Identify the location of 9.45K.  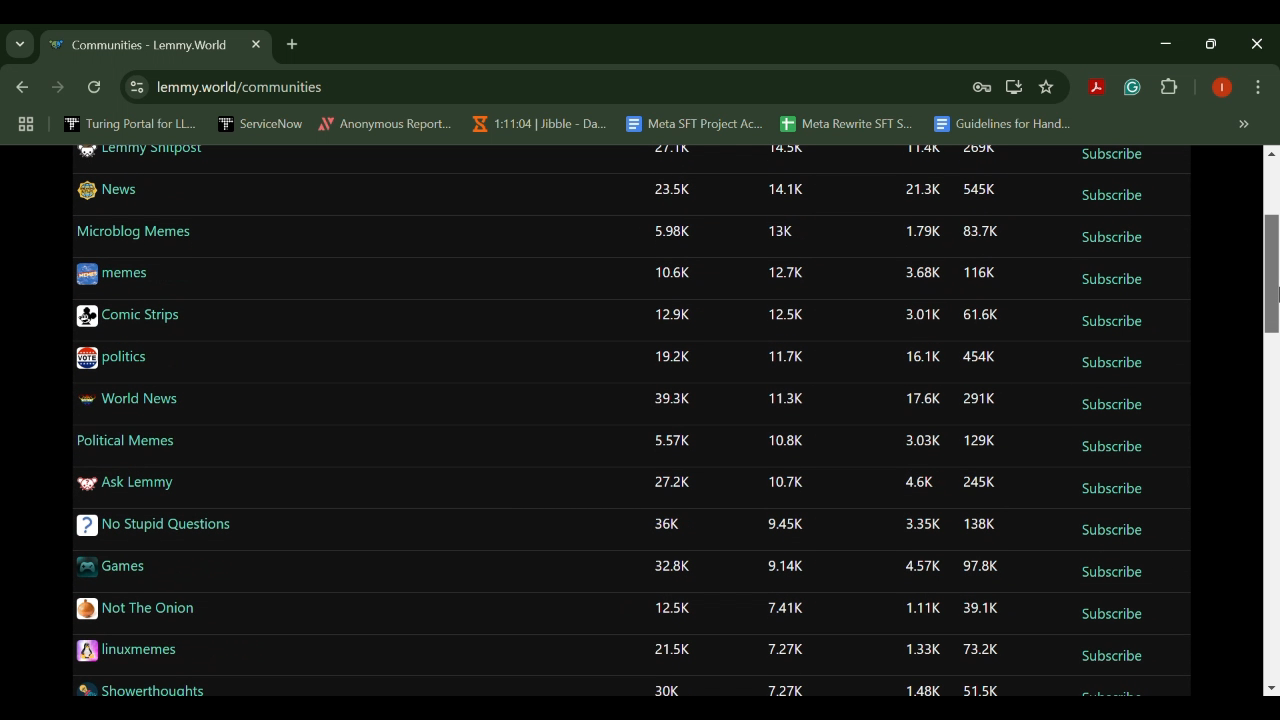
(782, 521).